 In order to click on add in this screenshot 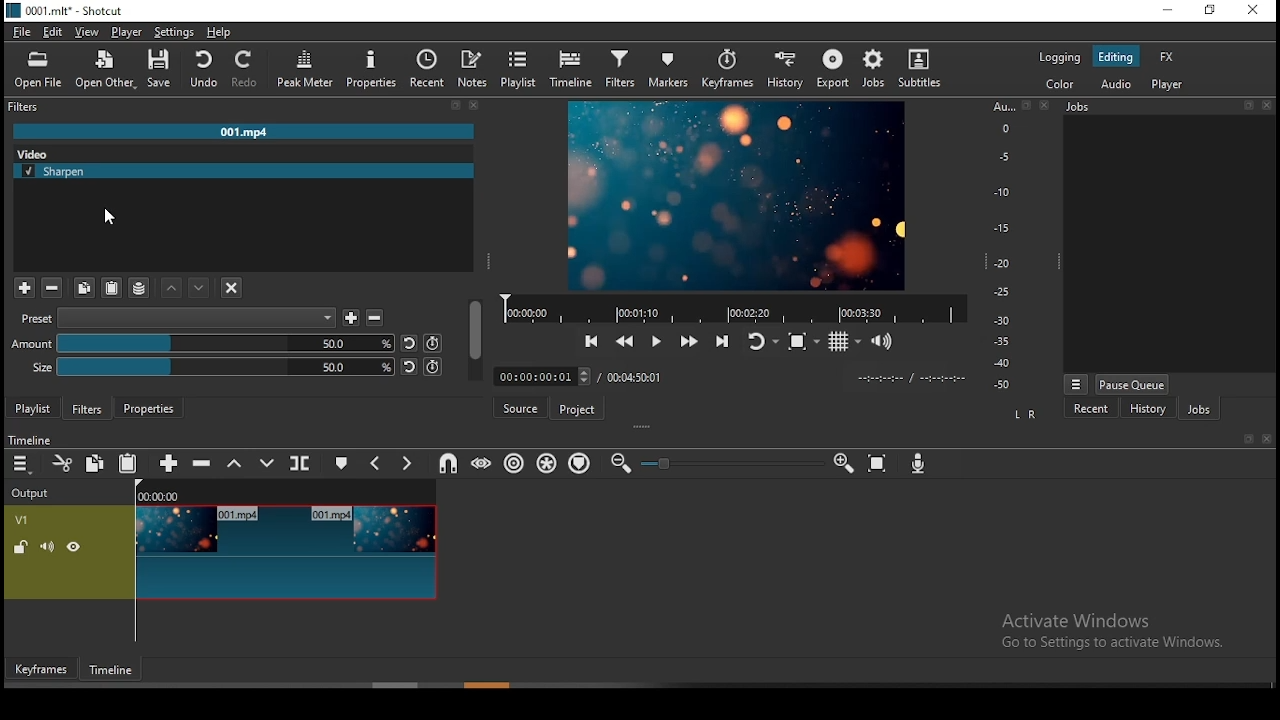, I will do `click(351, 318)`.